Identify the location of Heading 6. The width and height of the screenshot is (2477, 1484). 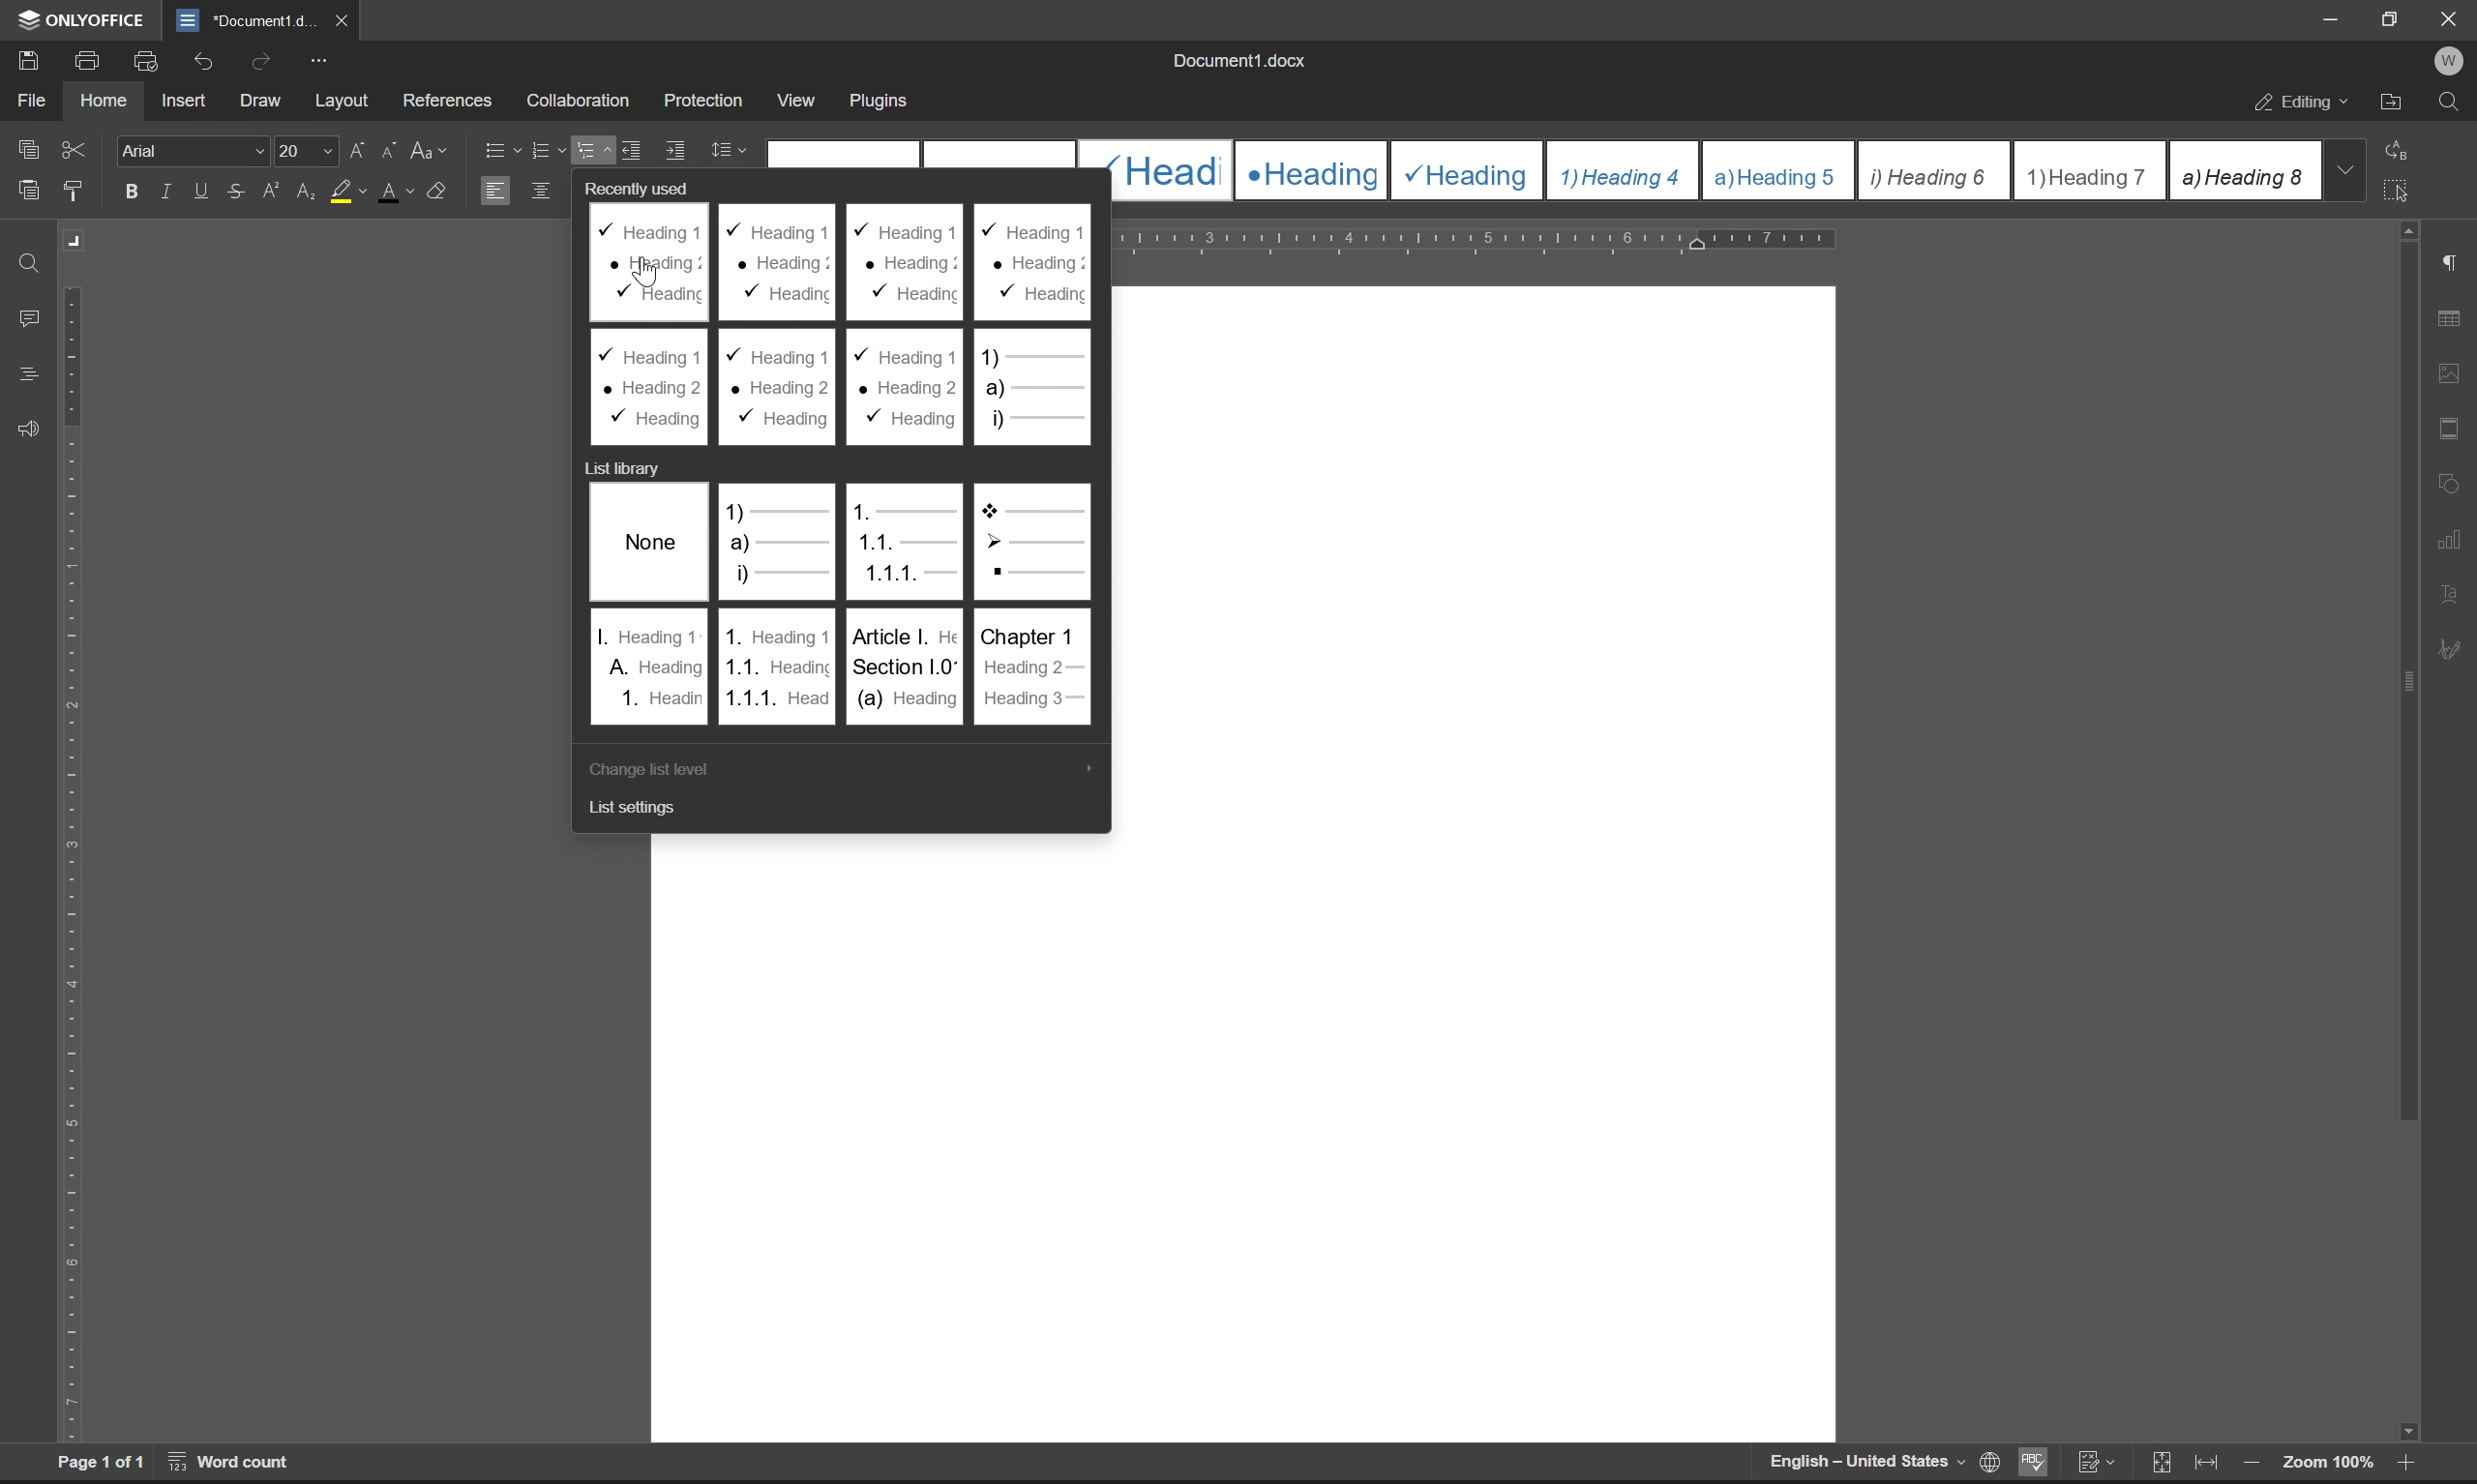
(1932, 172).